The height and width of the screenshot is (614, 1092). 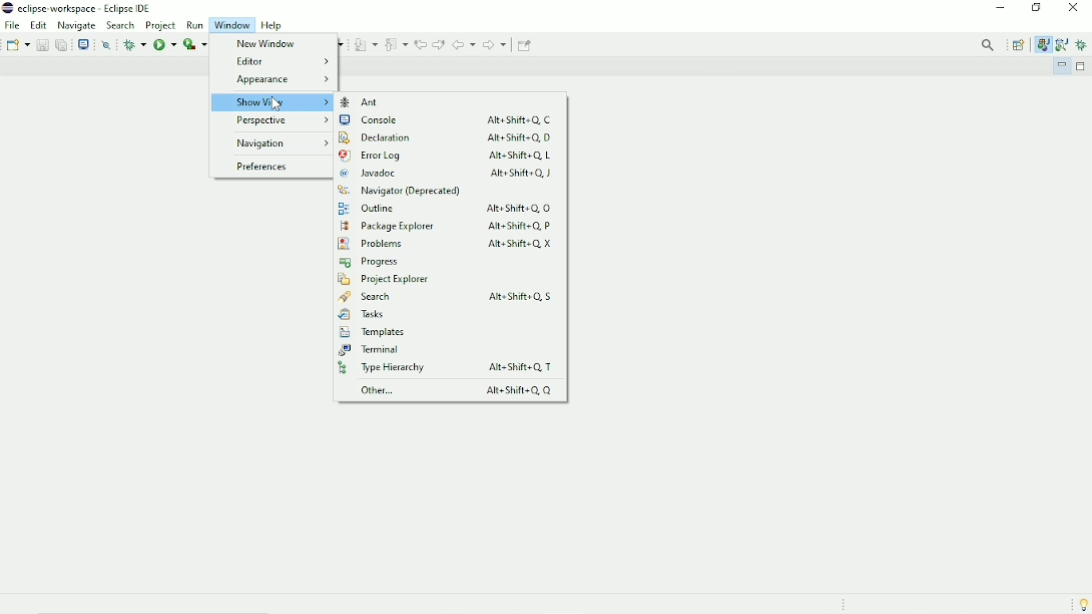 I want to click on Progress, so click(x=370, y=262).